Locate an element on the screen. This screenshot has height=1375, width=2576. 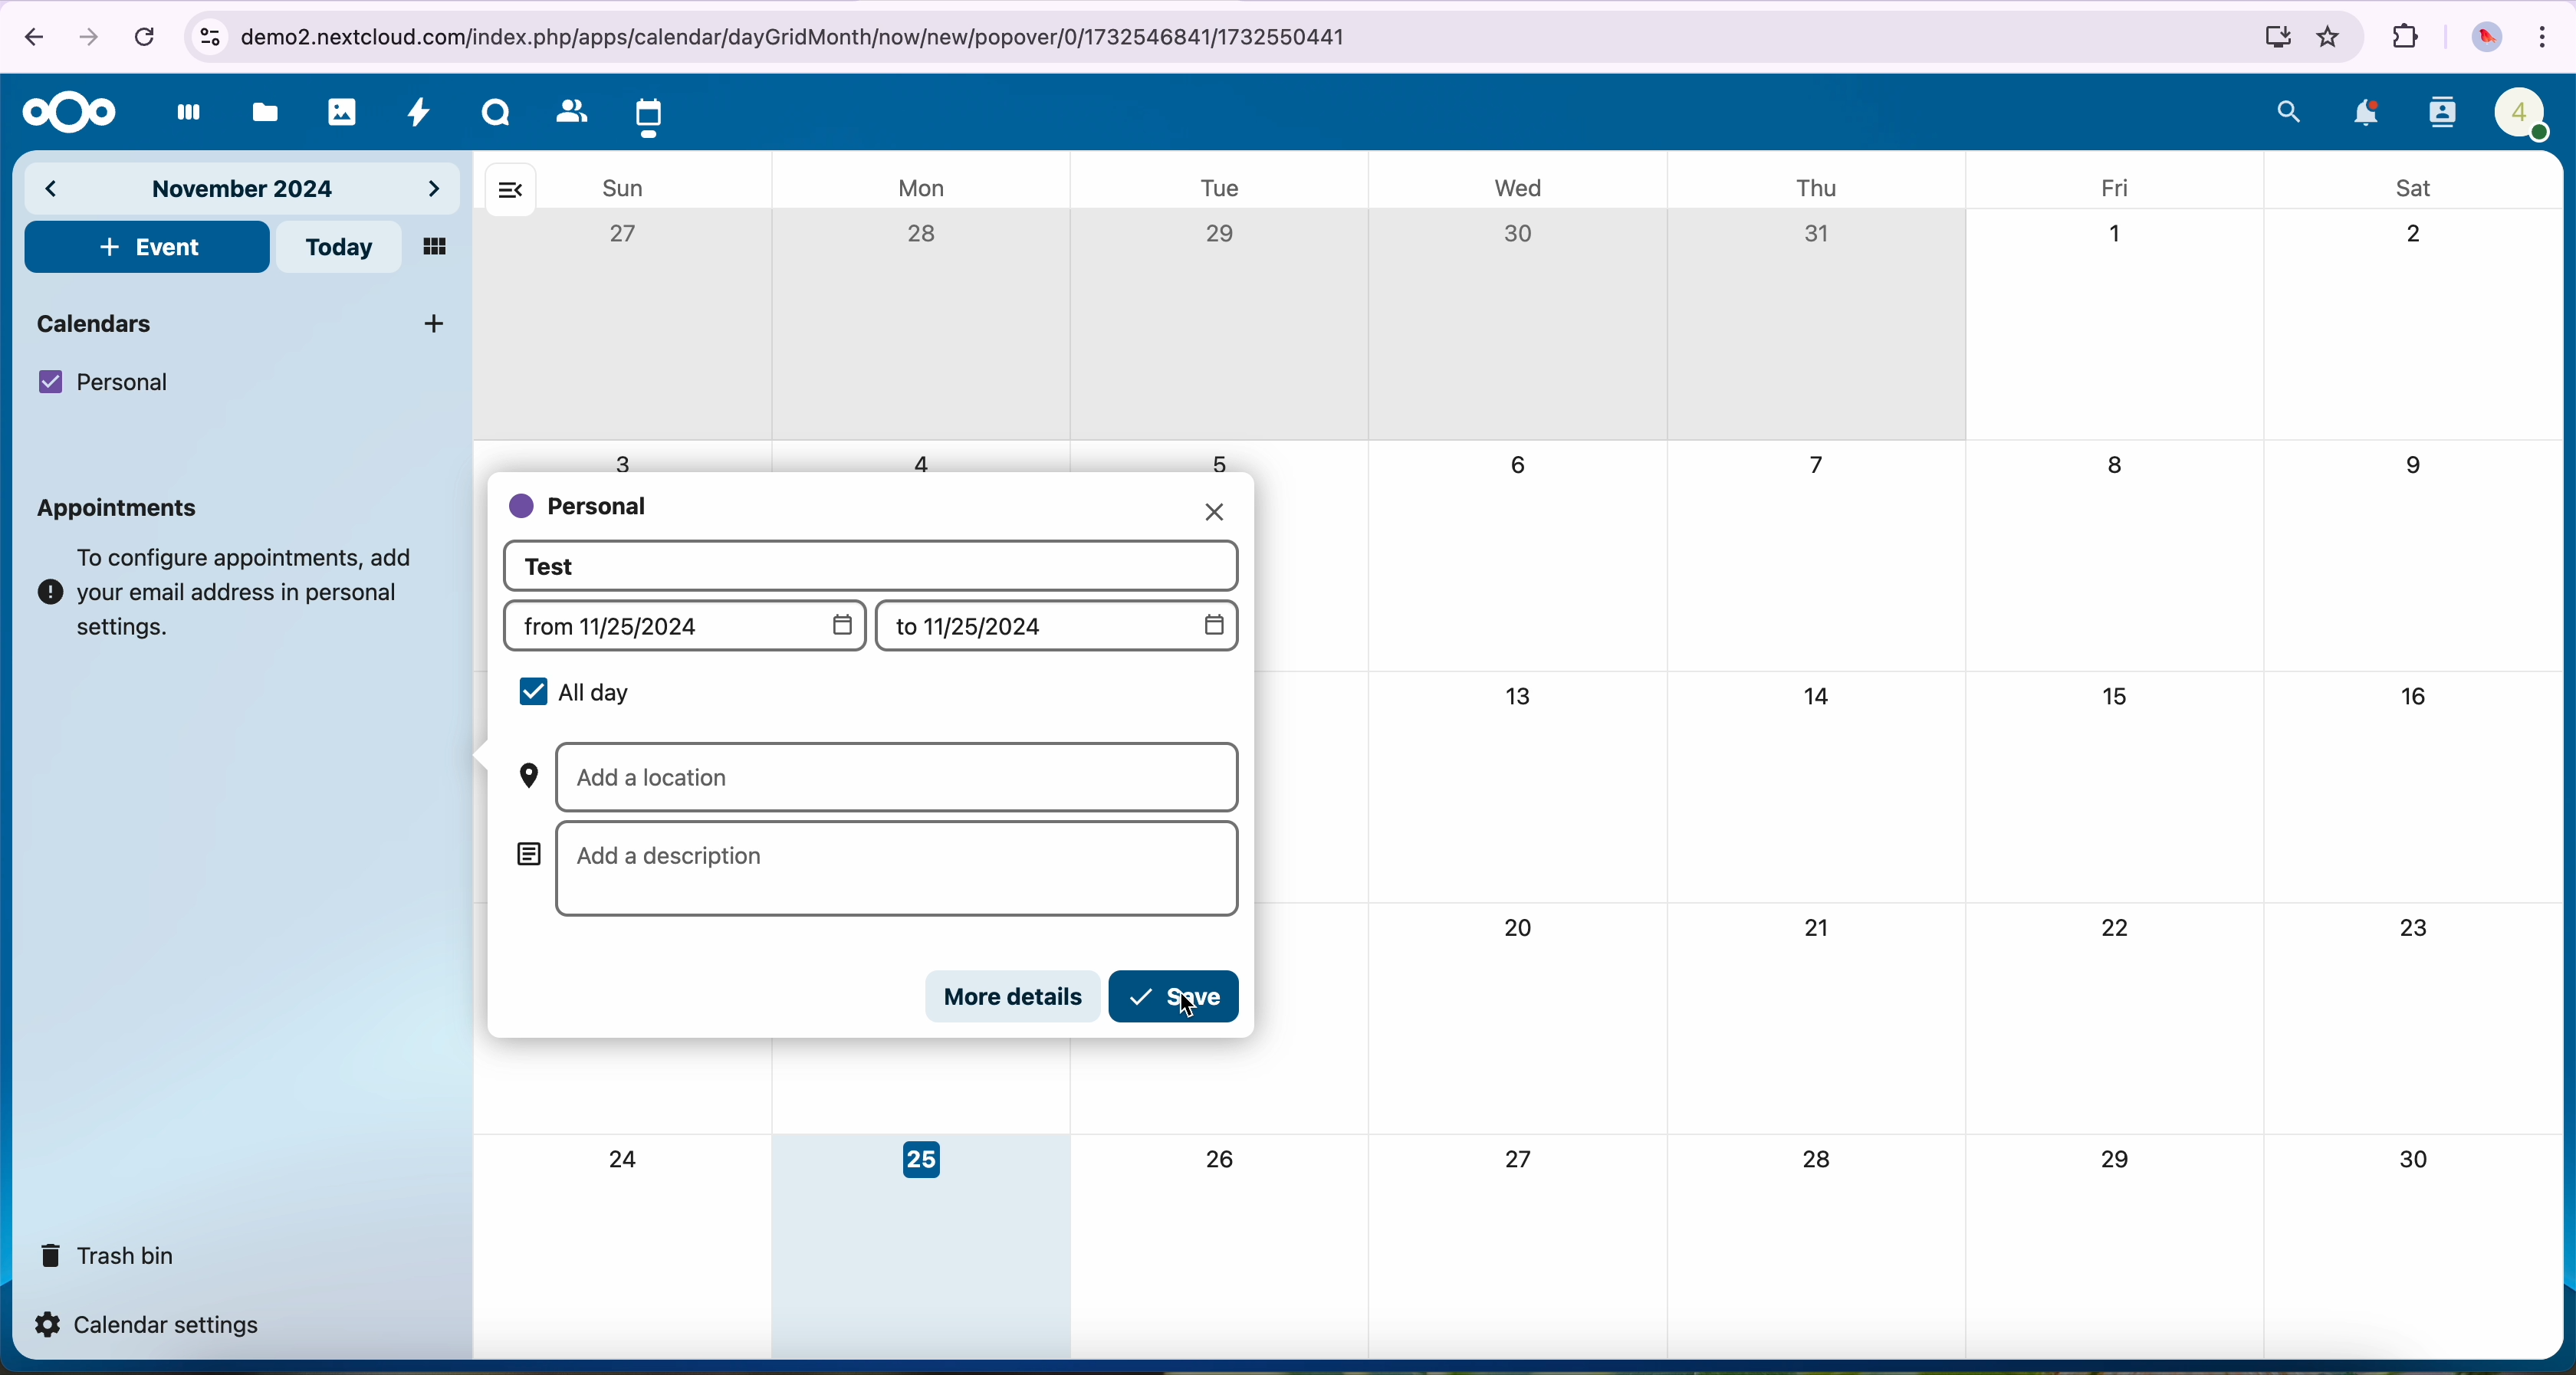
9 is located at coordinates (2410, 467).